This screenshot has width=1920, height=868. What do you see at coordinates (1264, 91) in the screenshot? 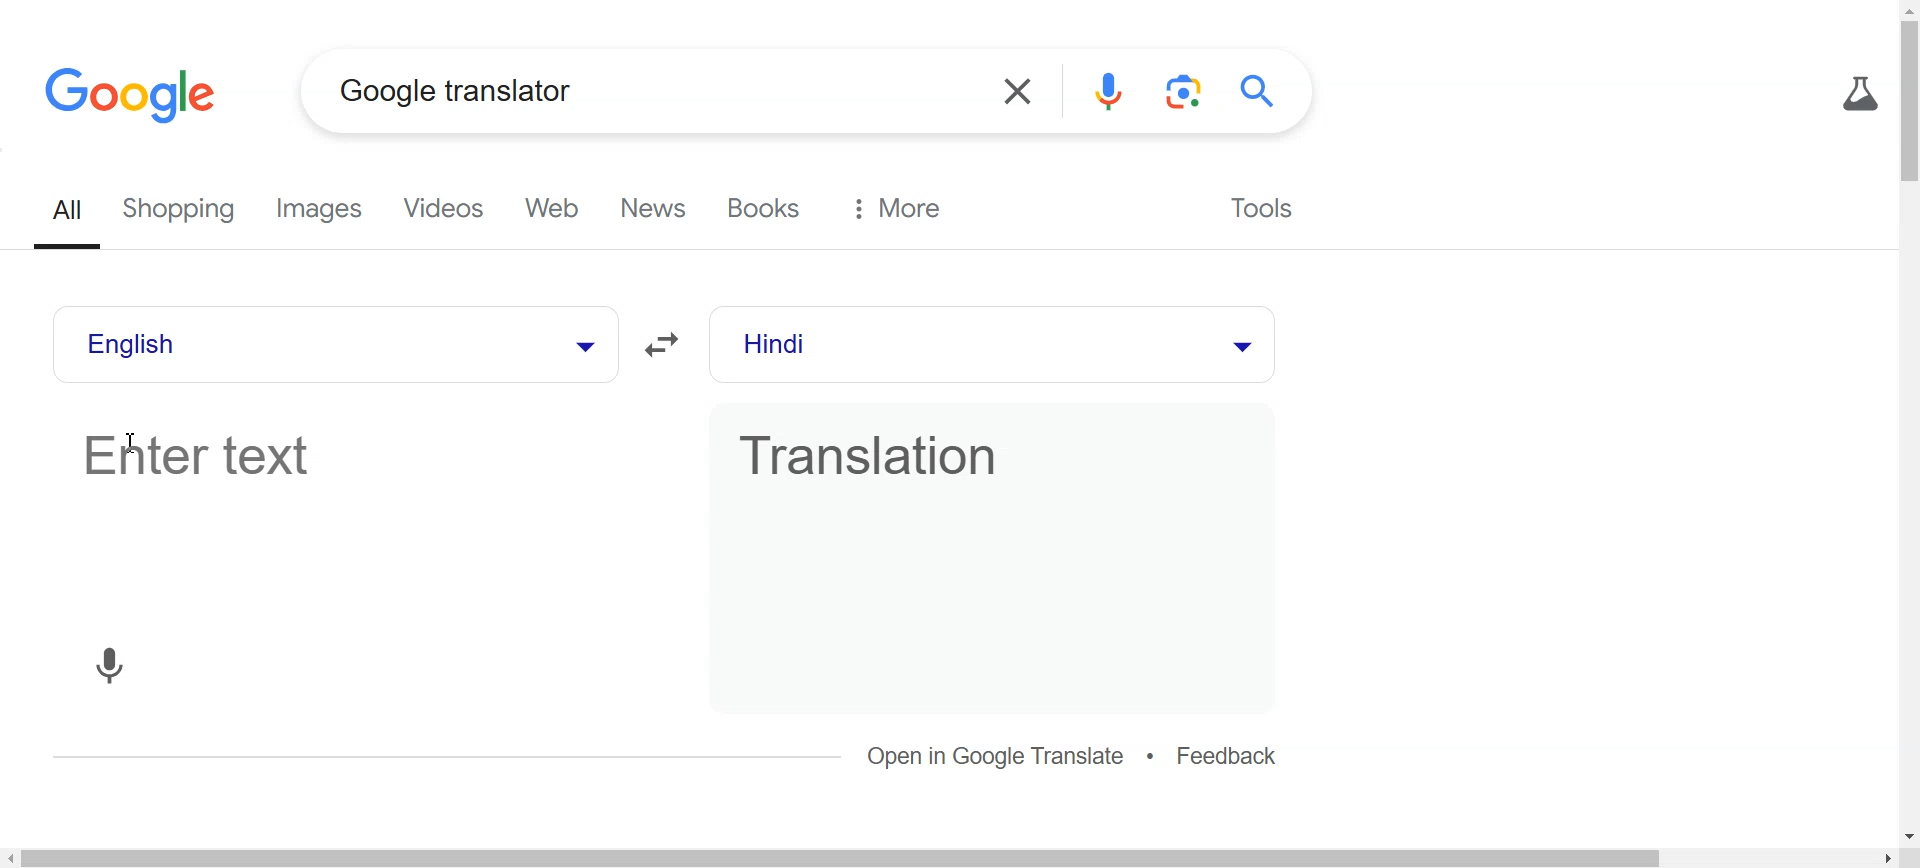
I see `Search` at bounding box center [1264, 91].